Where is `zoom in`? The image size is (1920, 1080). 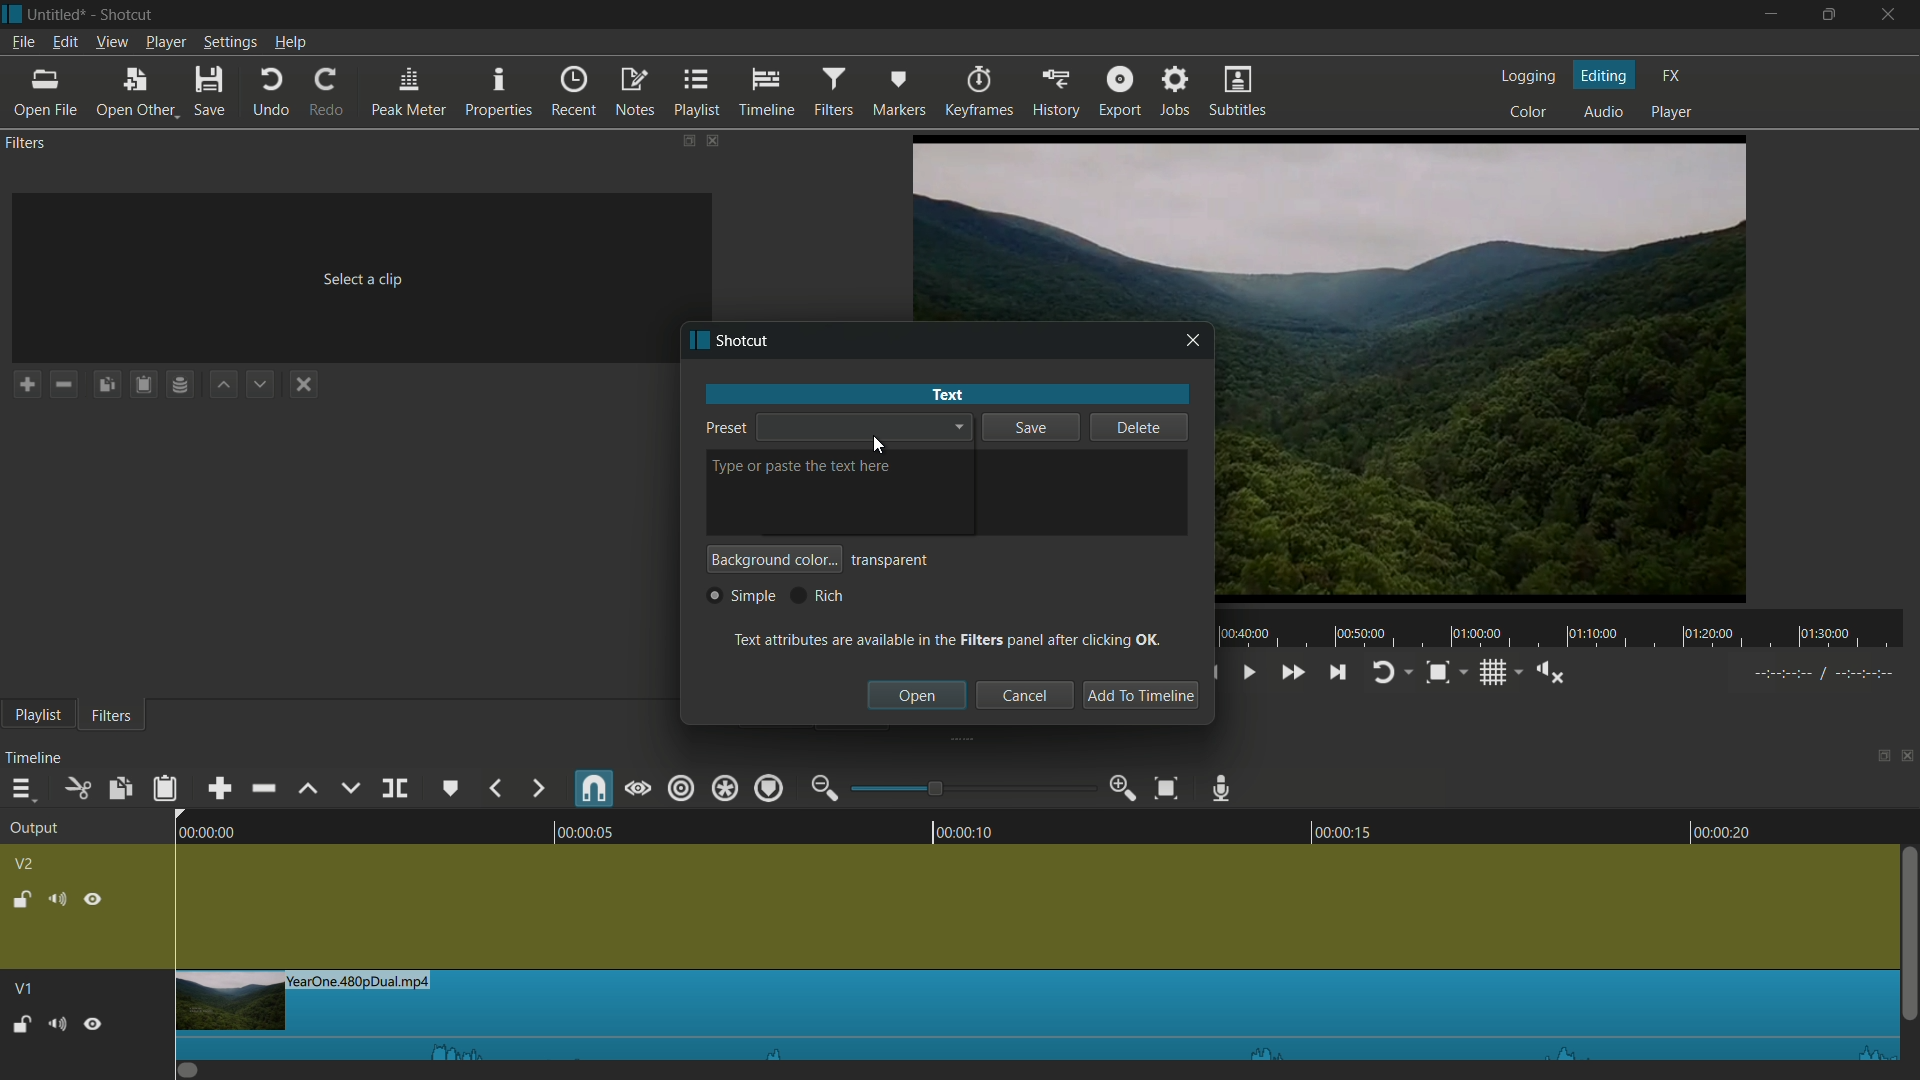
zoom in is located at coordinates (1124, 789).